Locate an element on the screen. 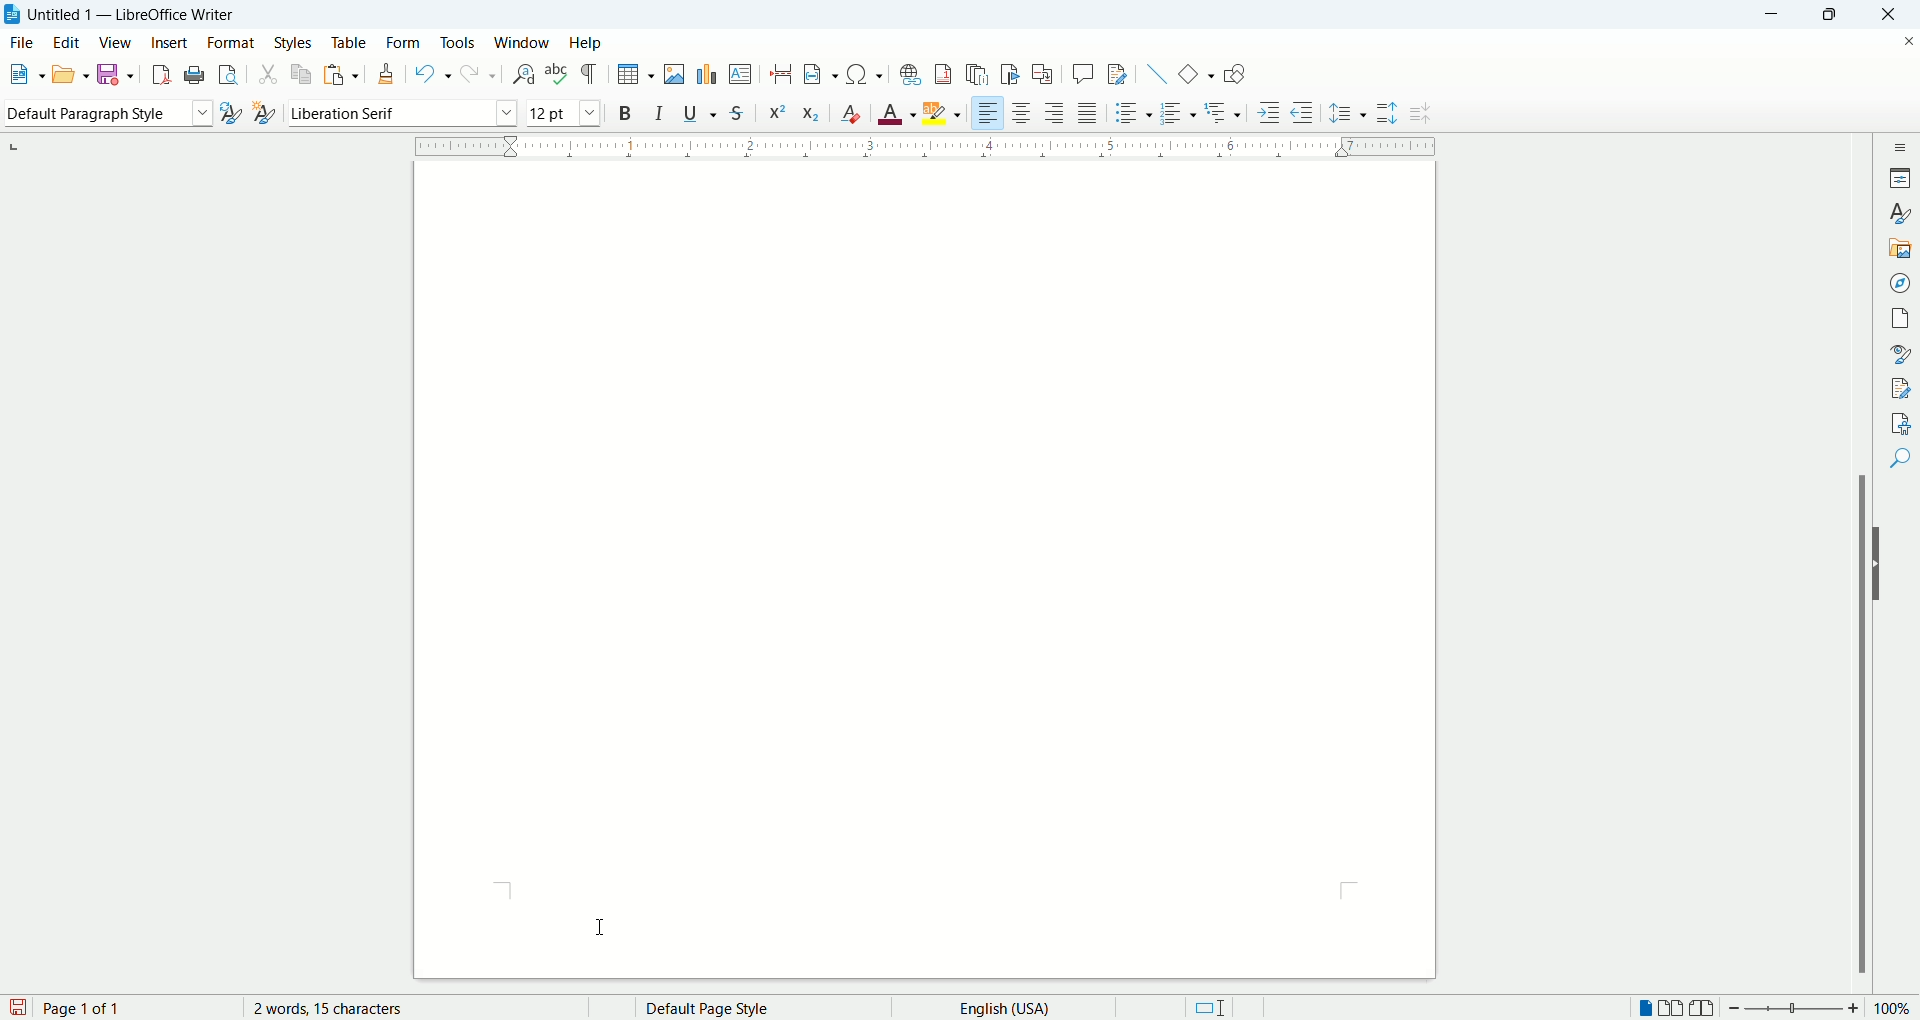  insert table is located at coordinates (636, 75).